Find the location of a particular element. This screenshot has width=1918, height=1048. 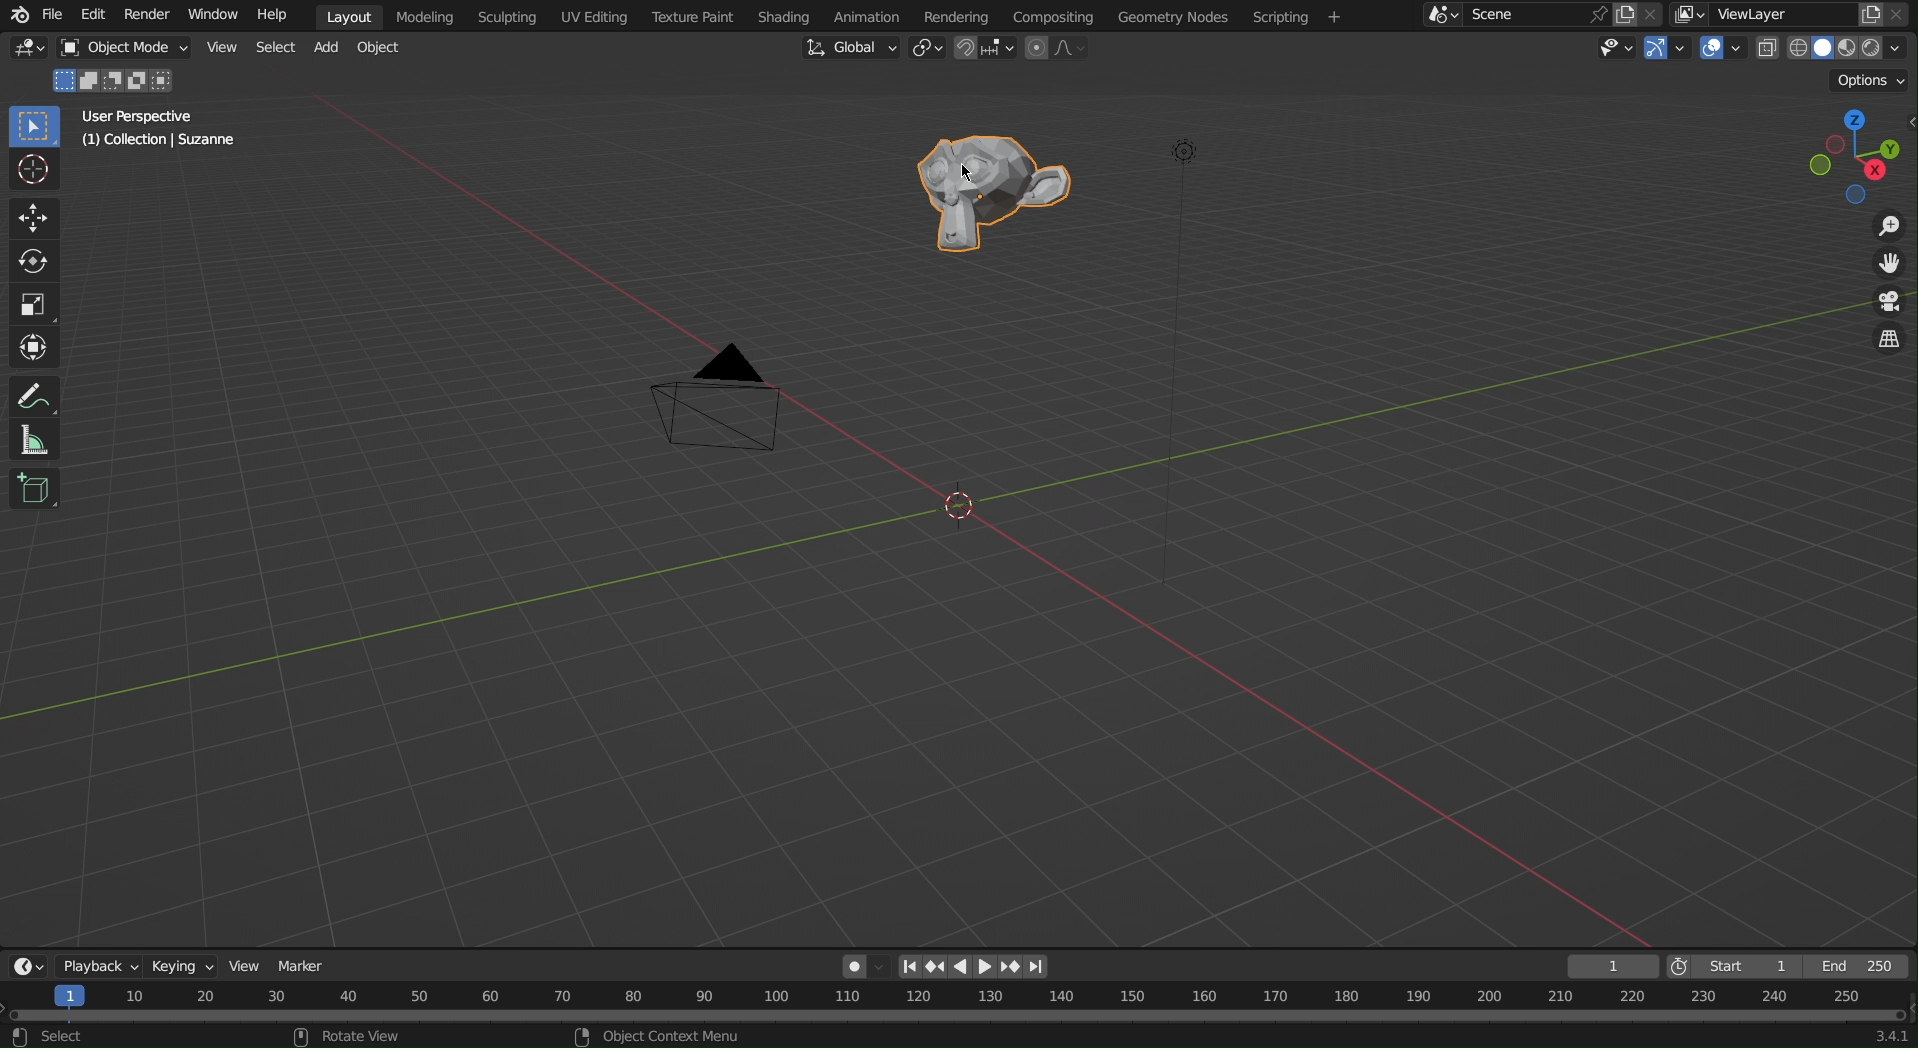

intersect existing selection is located at coordinates (168, 81).